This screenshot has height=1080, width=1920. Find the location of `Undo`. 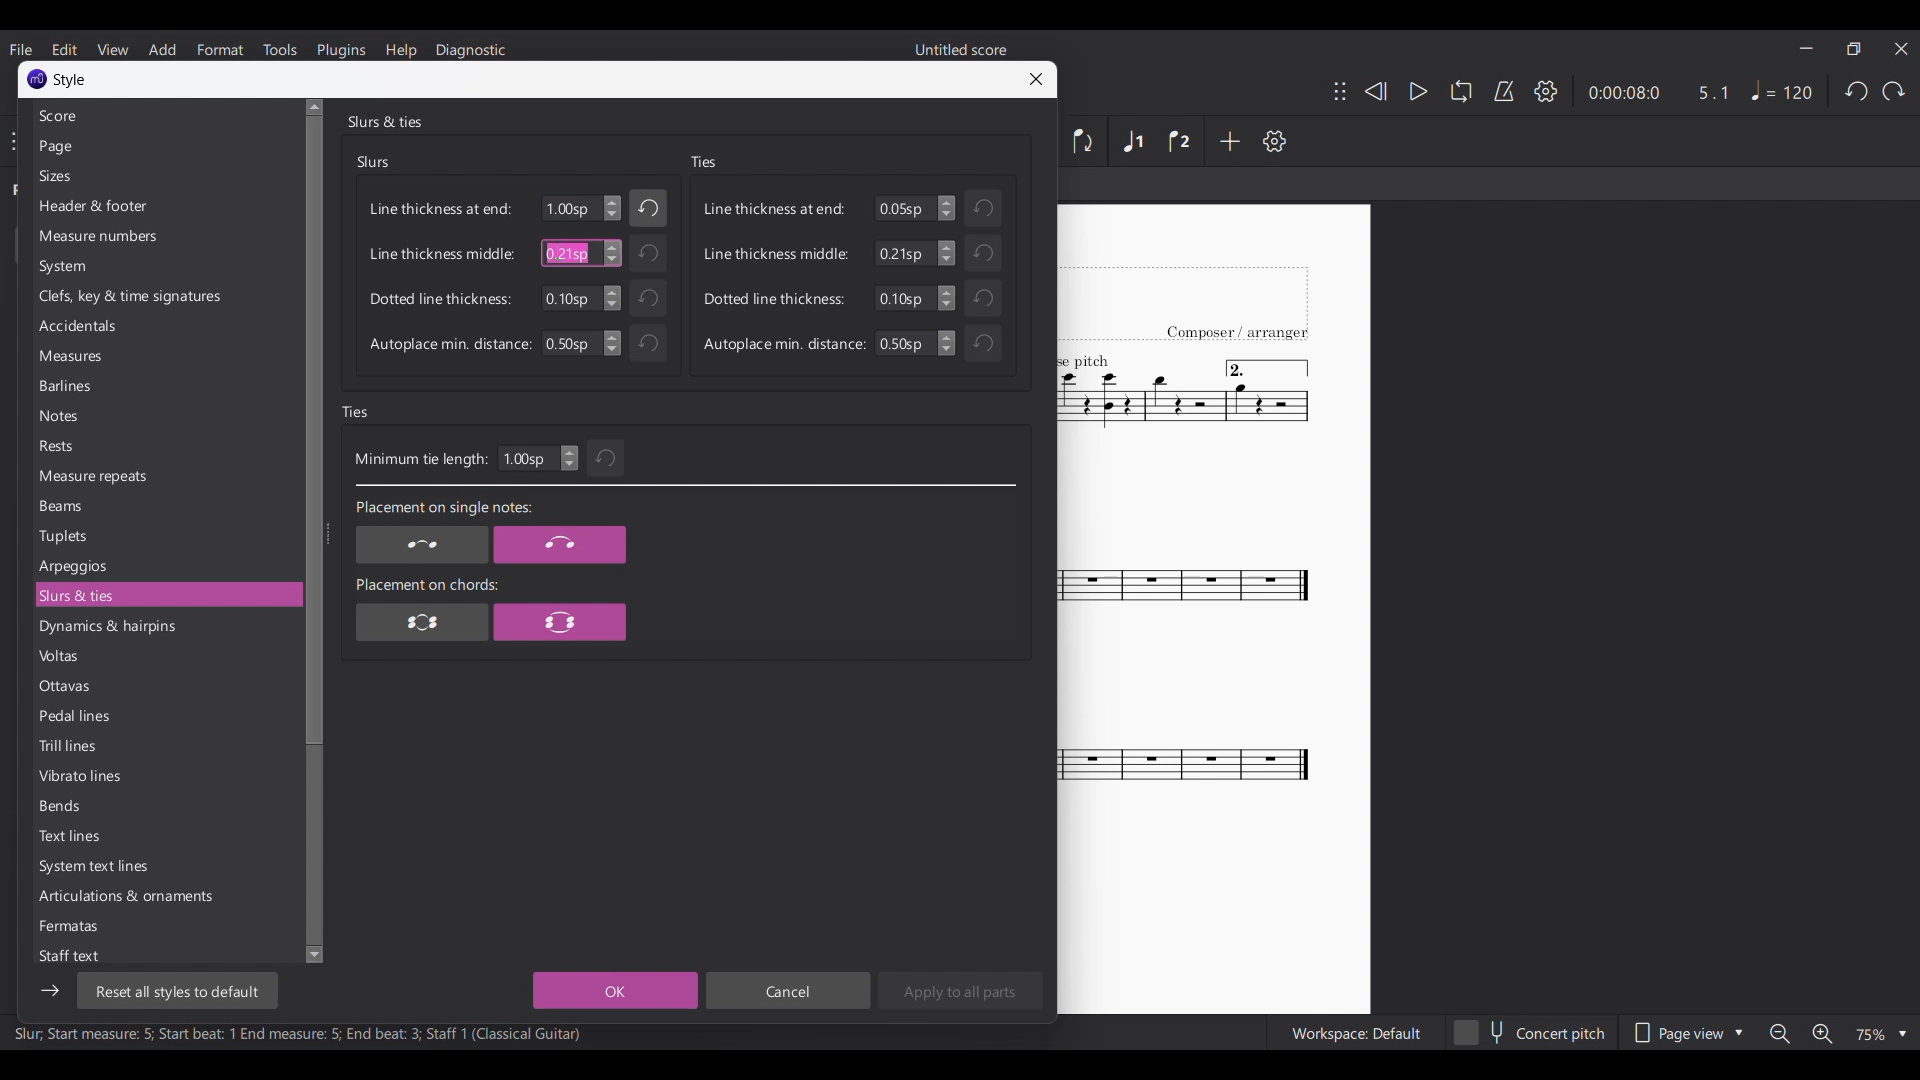

Undo is located at coordinates (649, 208).